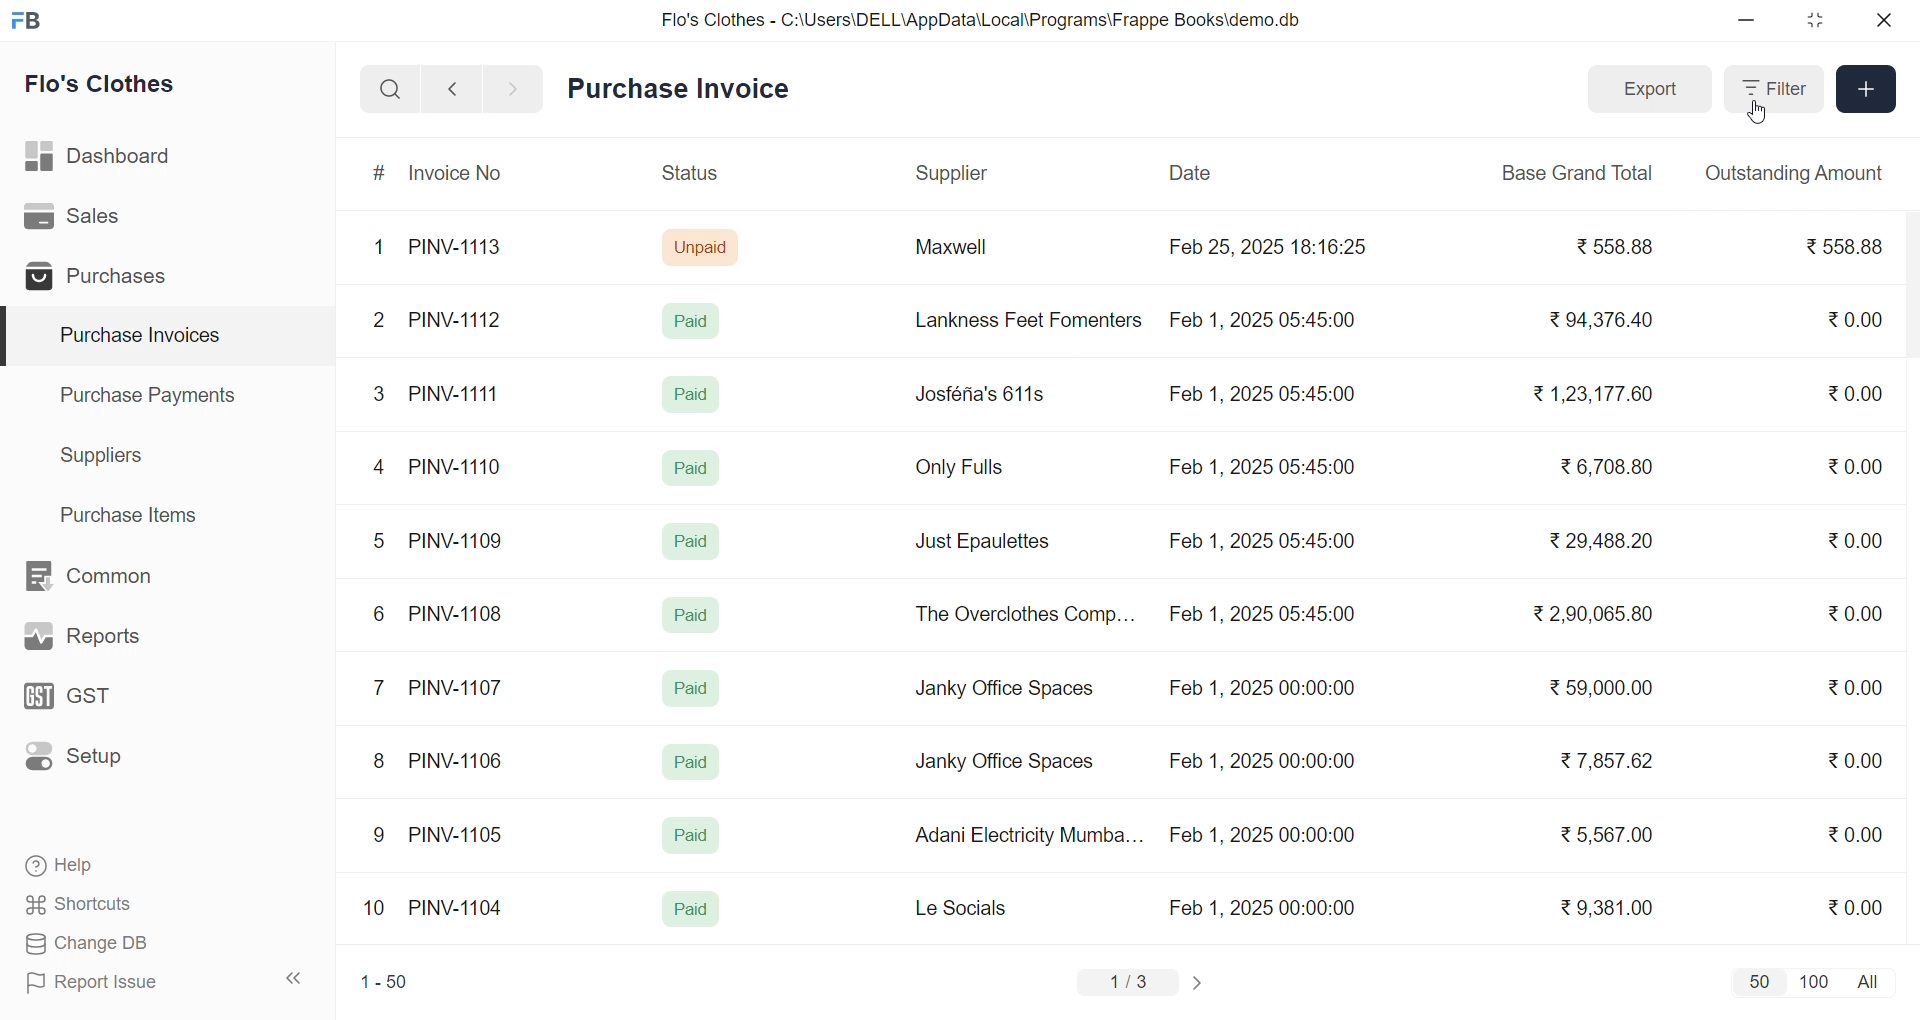  Describe the element at coordinates (124, 867) in the screenshot. I see `Help` at that location.